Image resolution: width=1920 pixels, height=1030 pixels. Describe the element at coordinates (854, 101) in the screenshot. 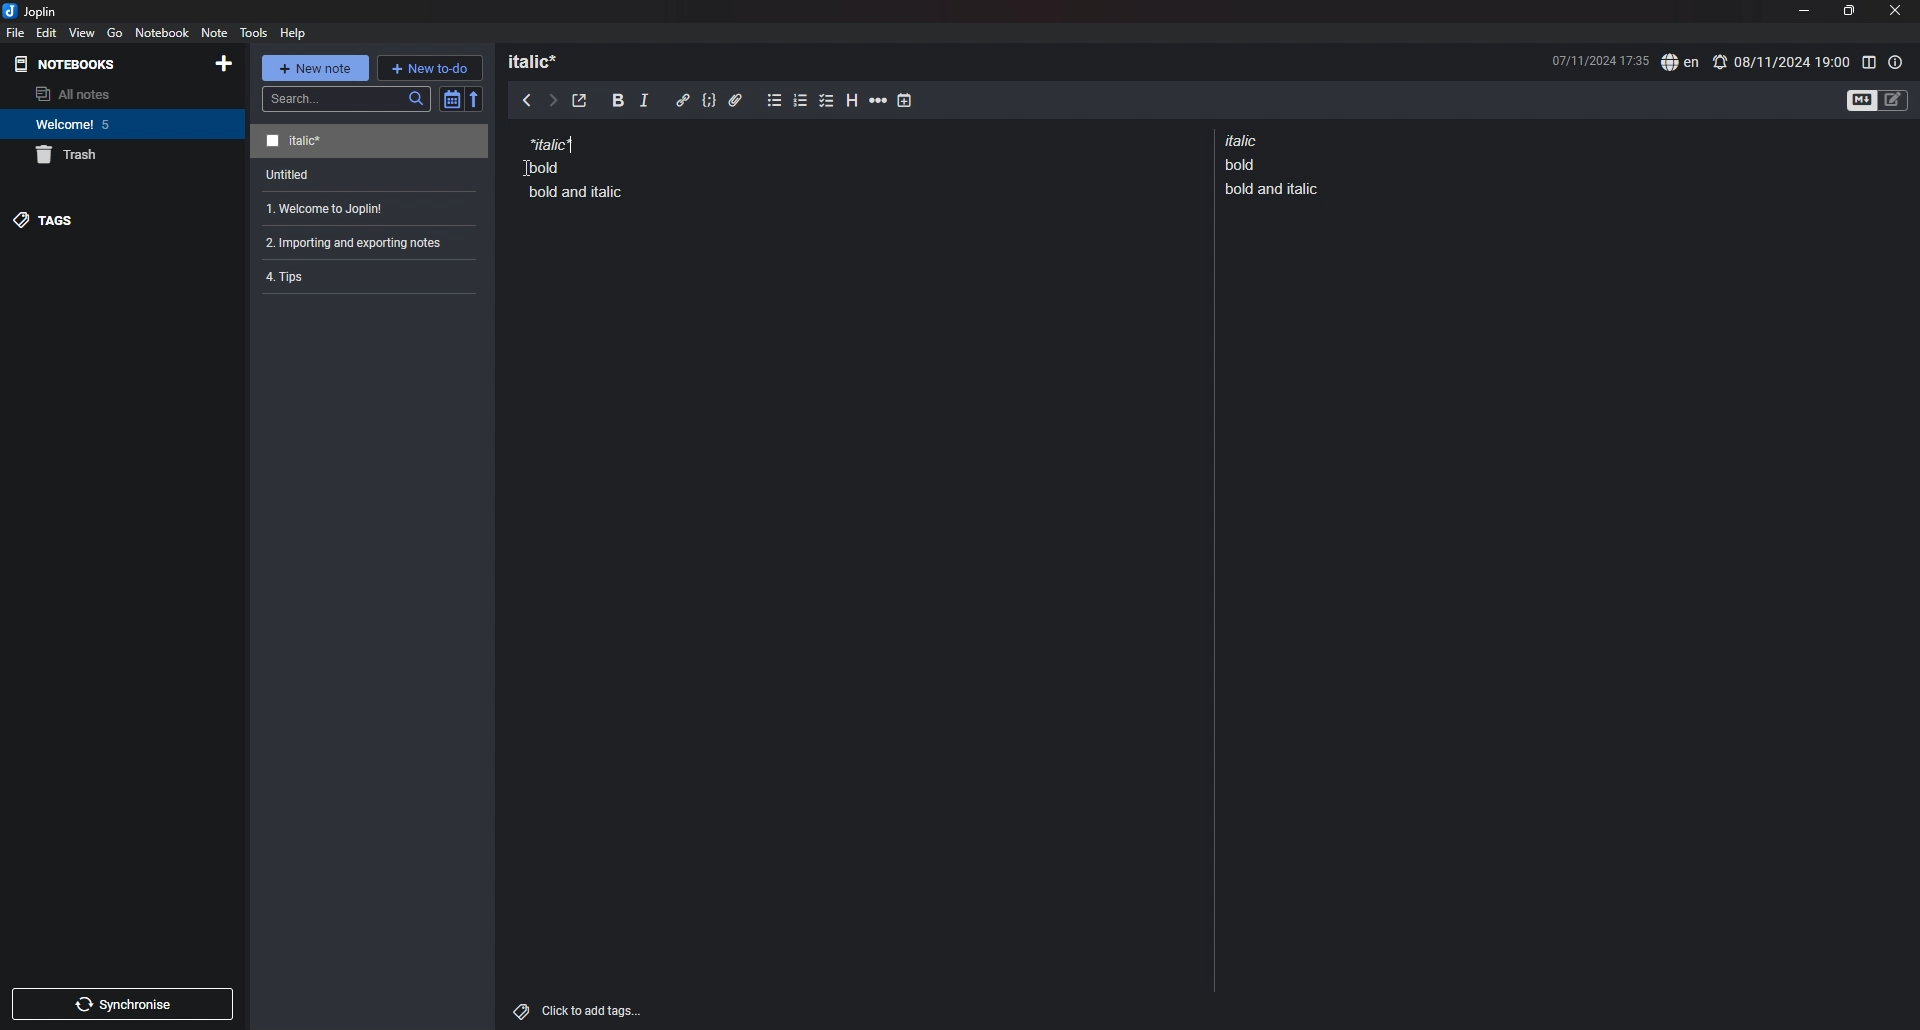

I see `heading` at that location.